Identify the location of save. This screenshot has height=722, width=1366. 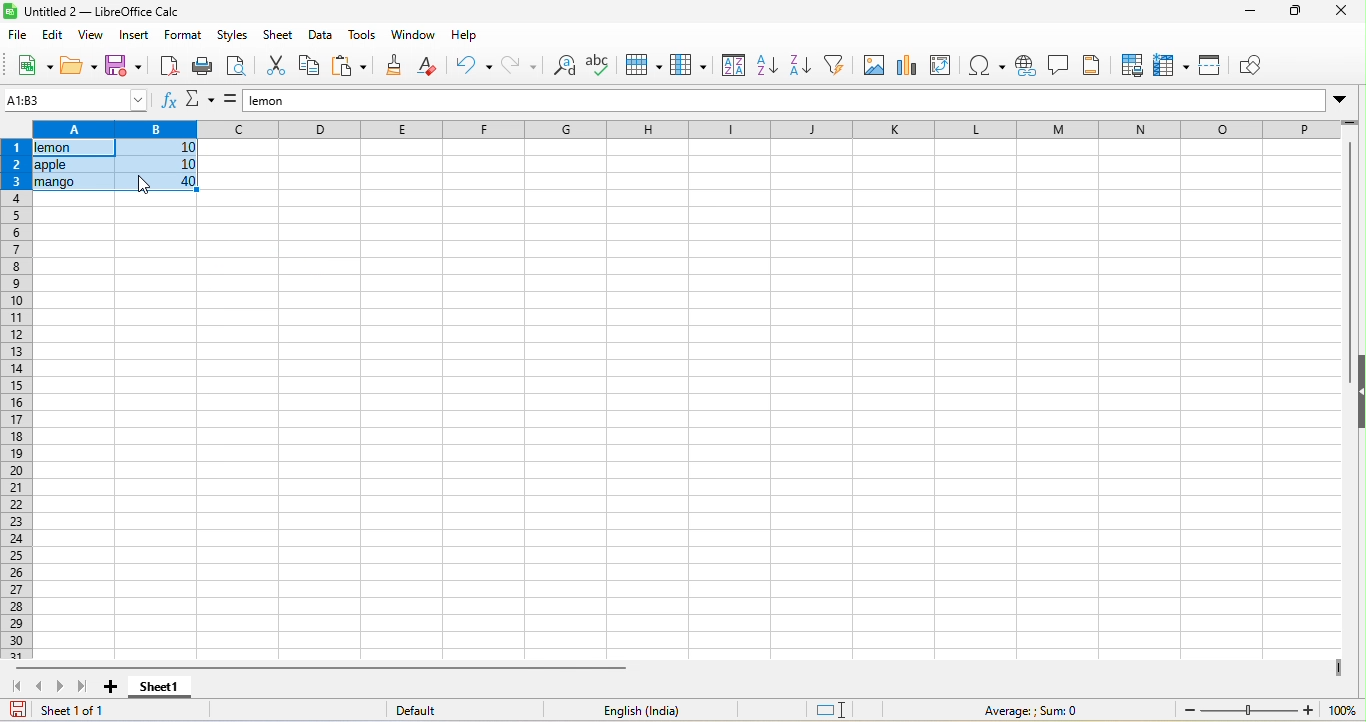
(121, 65).